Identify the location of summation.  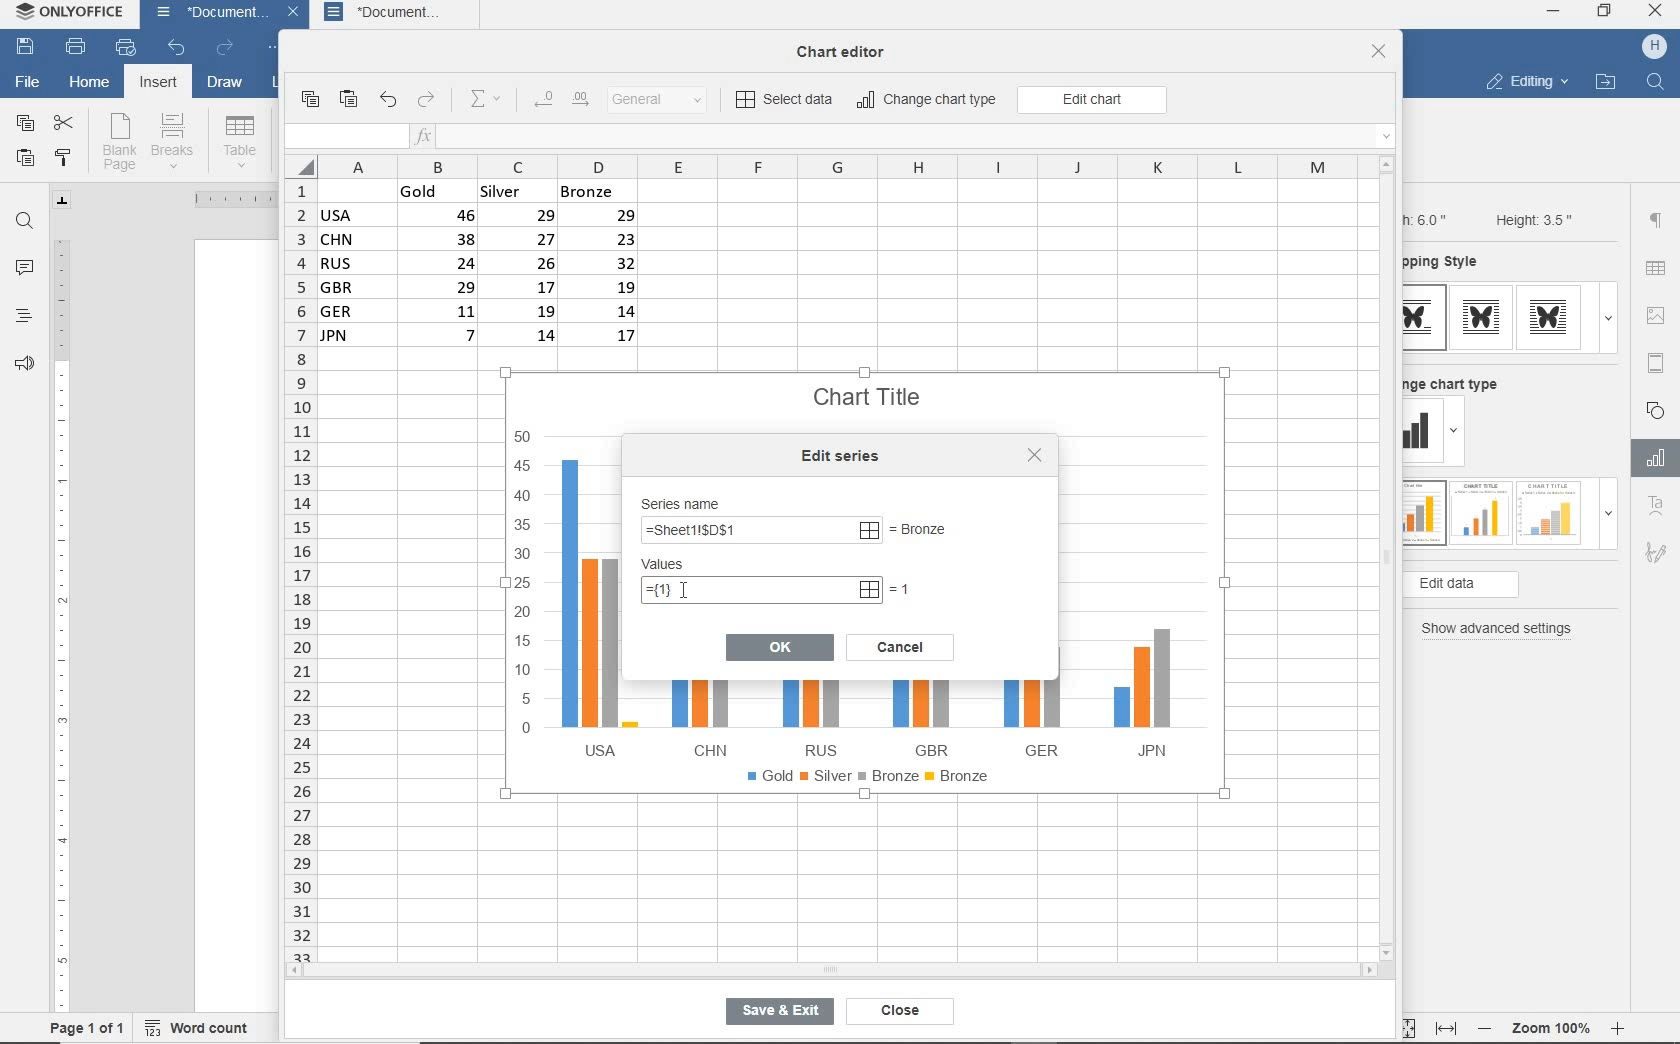
(490, 100).